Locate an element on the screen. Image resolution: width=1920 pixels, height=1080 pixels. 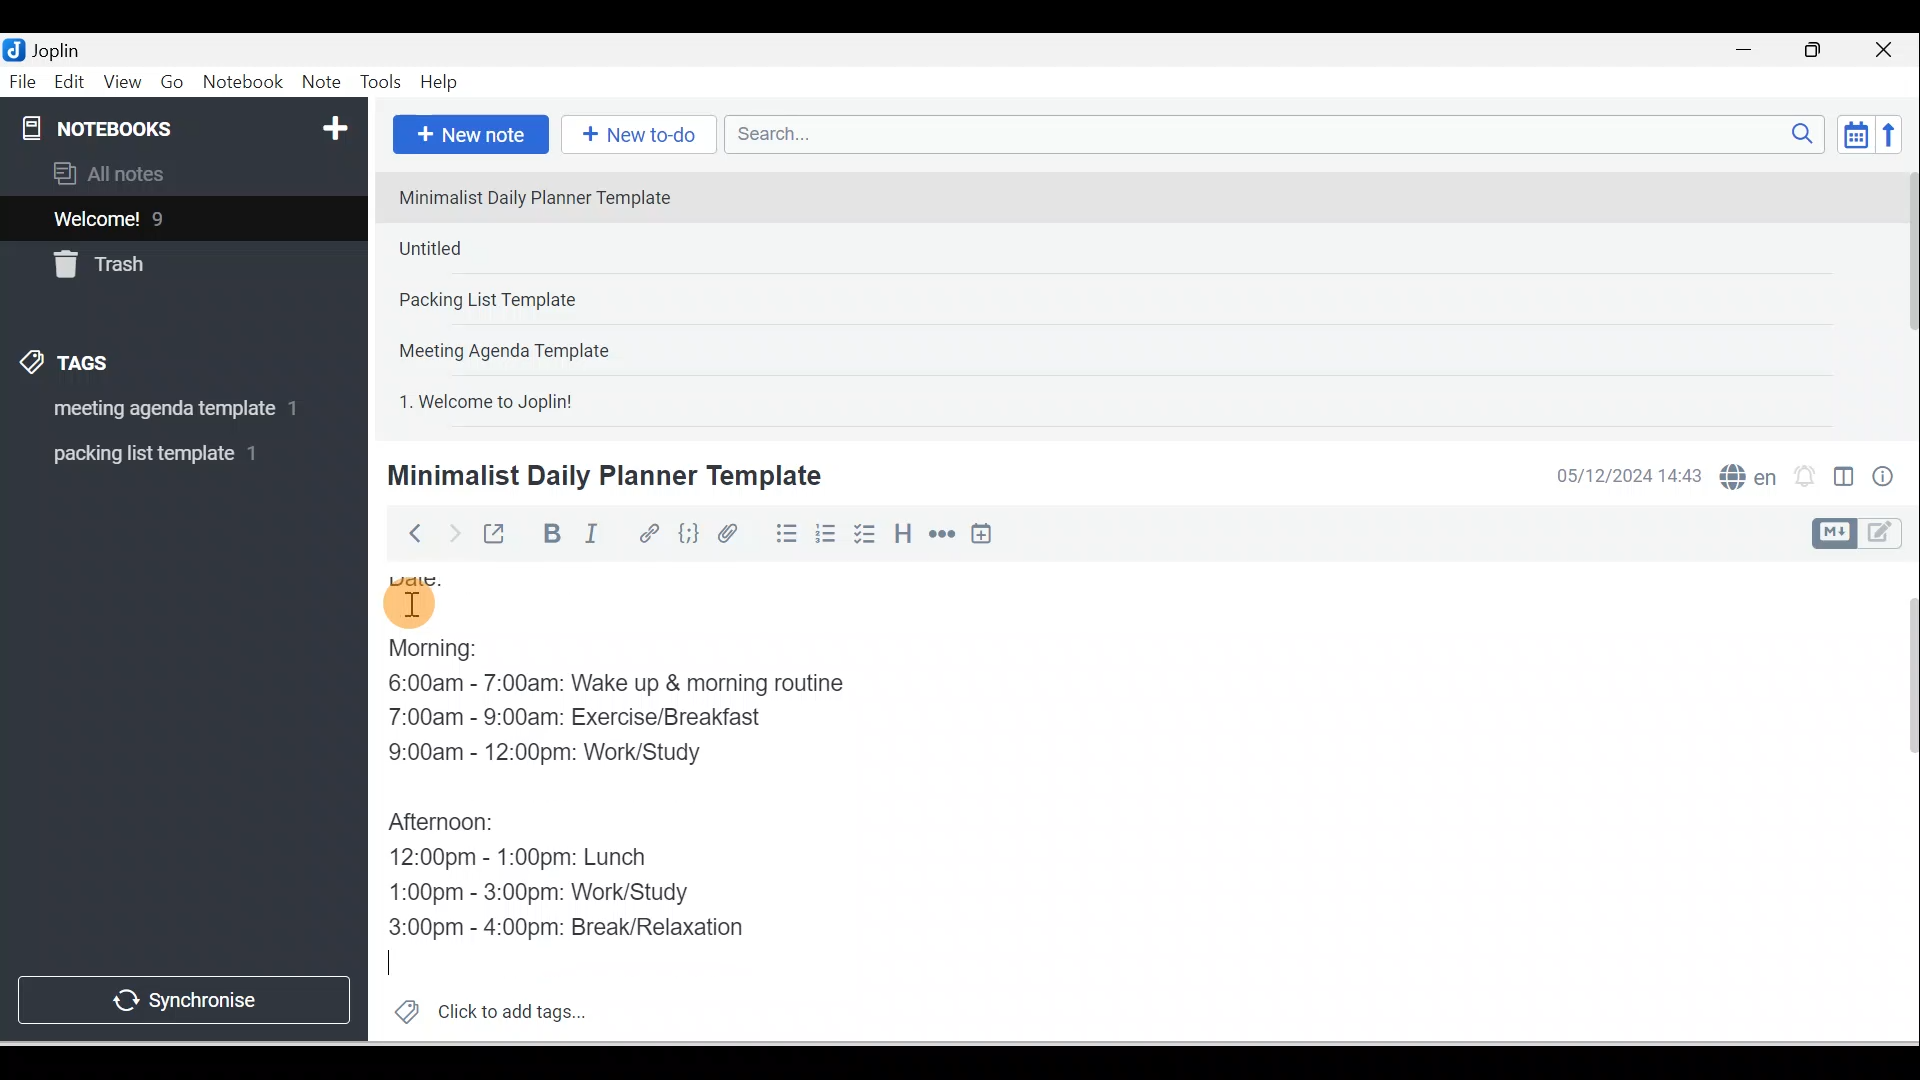
Close is located at coordinates (1889, 50).